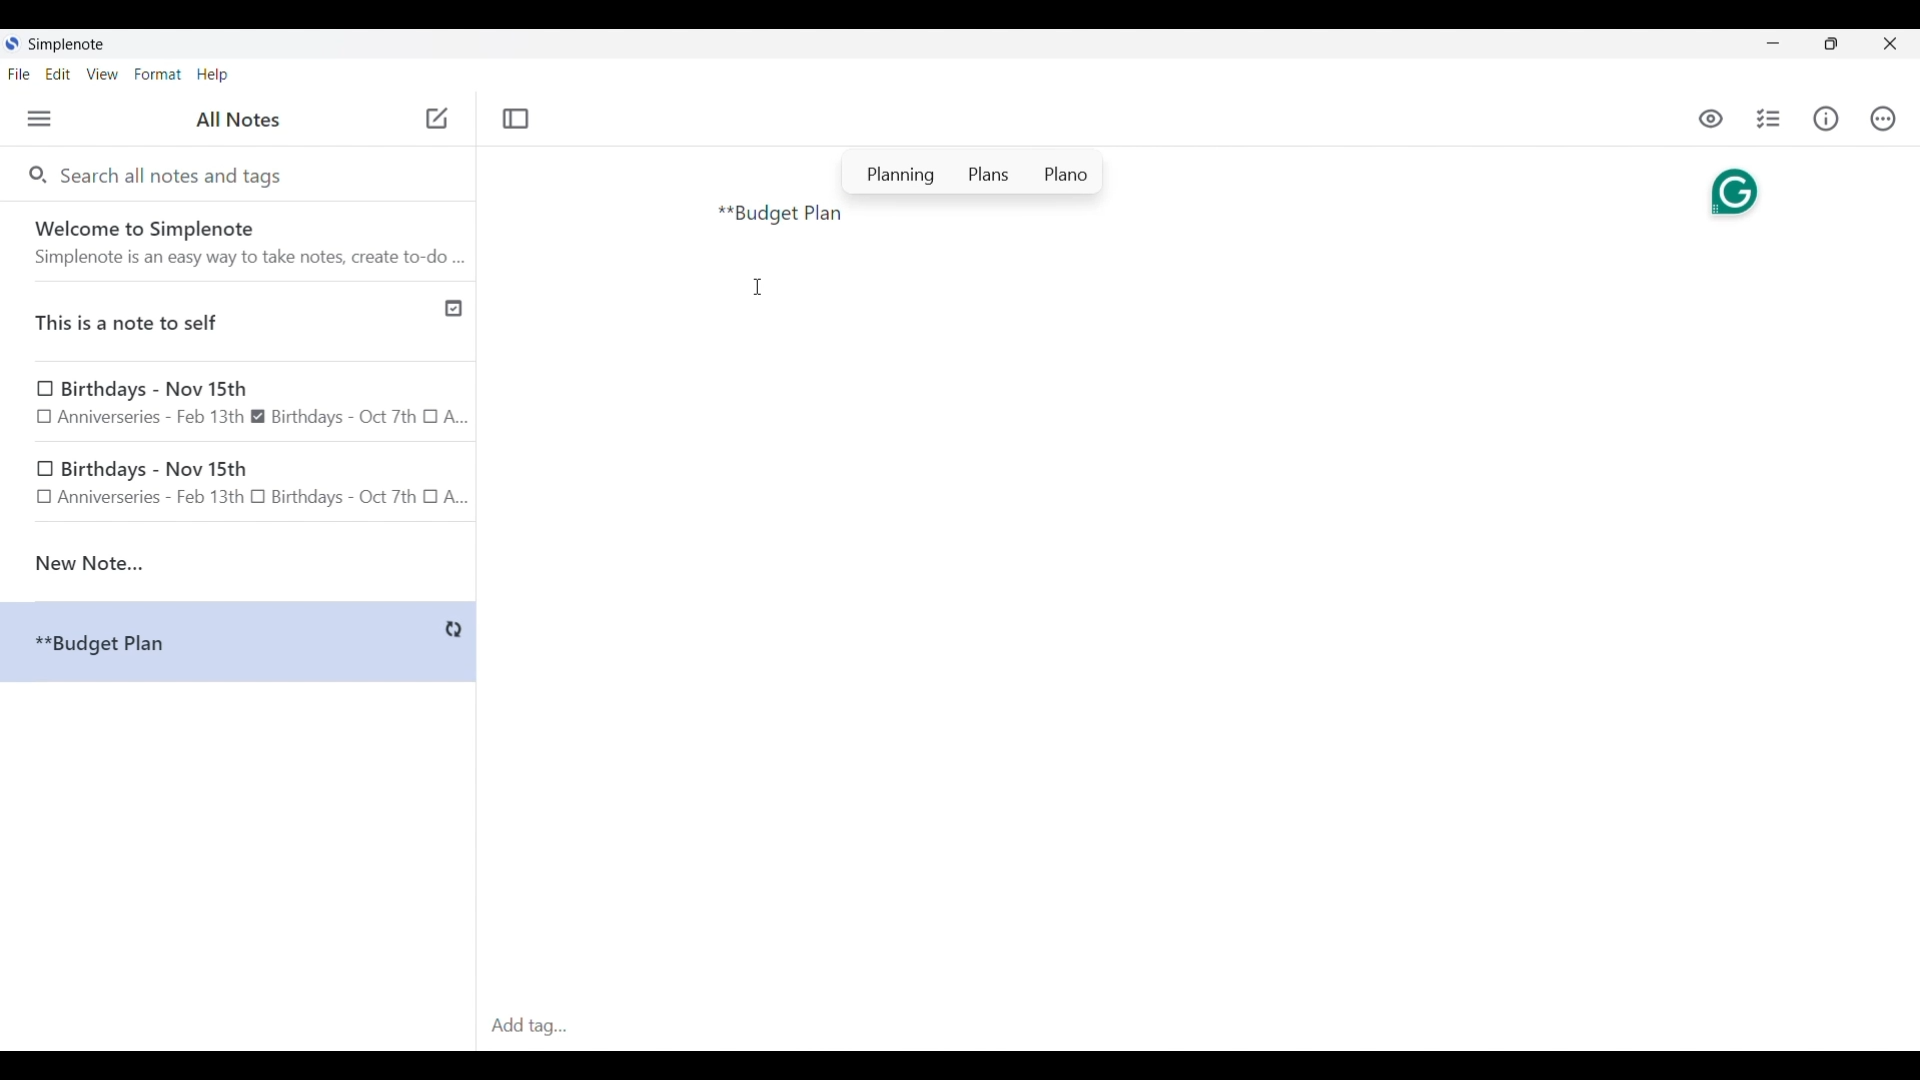 This screenshot has height=1080, width=1920. What do you see at coordinates (240, 322) in the screenshot?
I see `Published note indicated by check icon` at bounding box center [240, 322].